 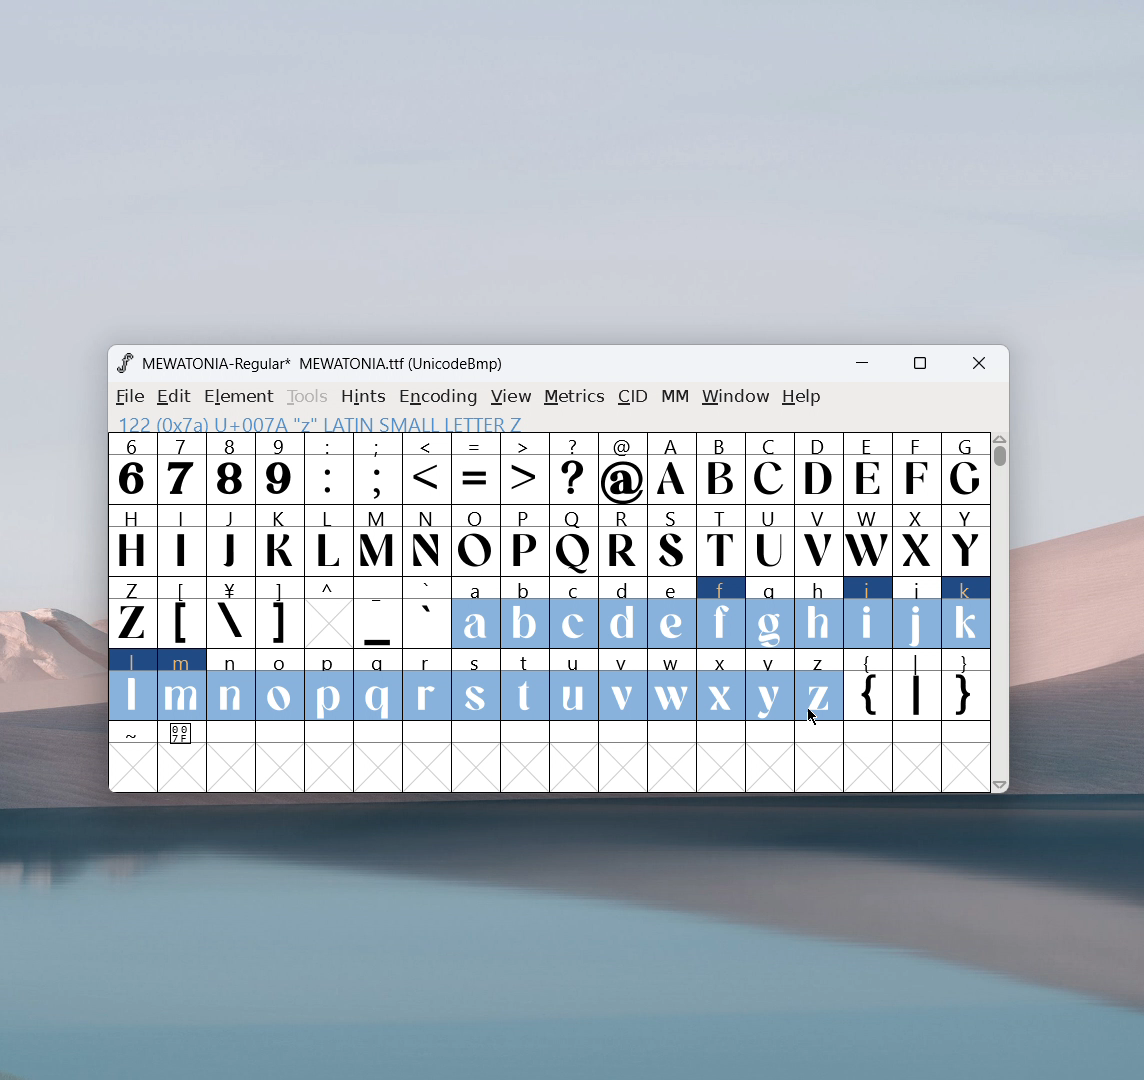 I want to click on <, so click(x=429, y=470).